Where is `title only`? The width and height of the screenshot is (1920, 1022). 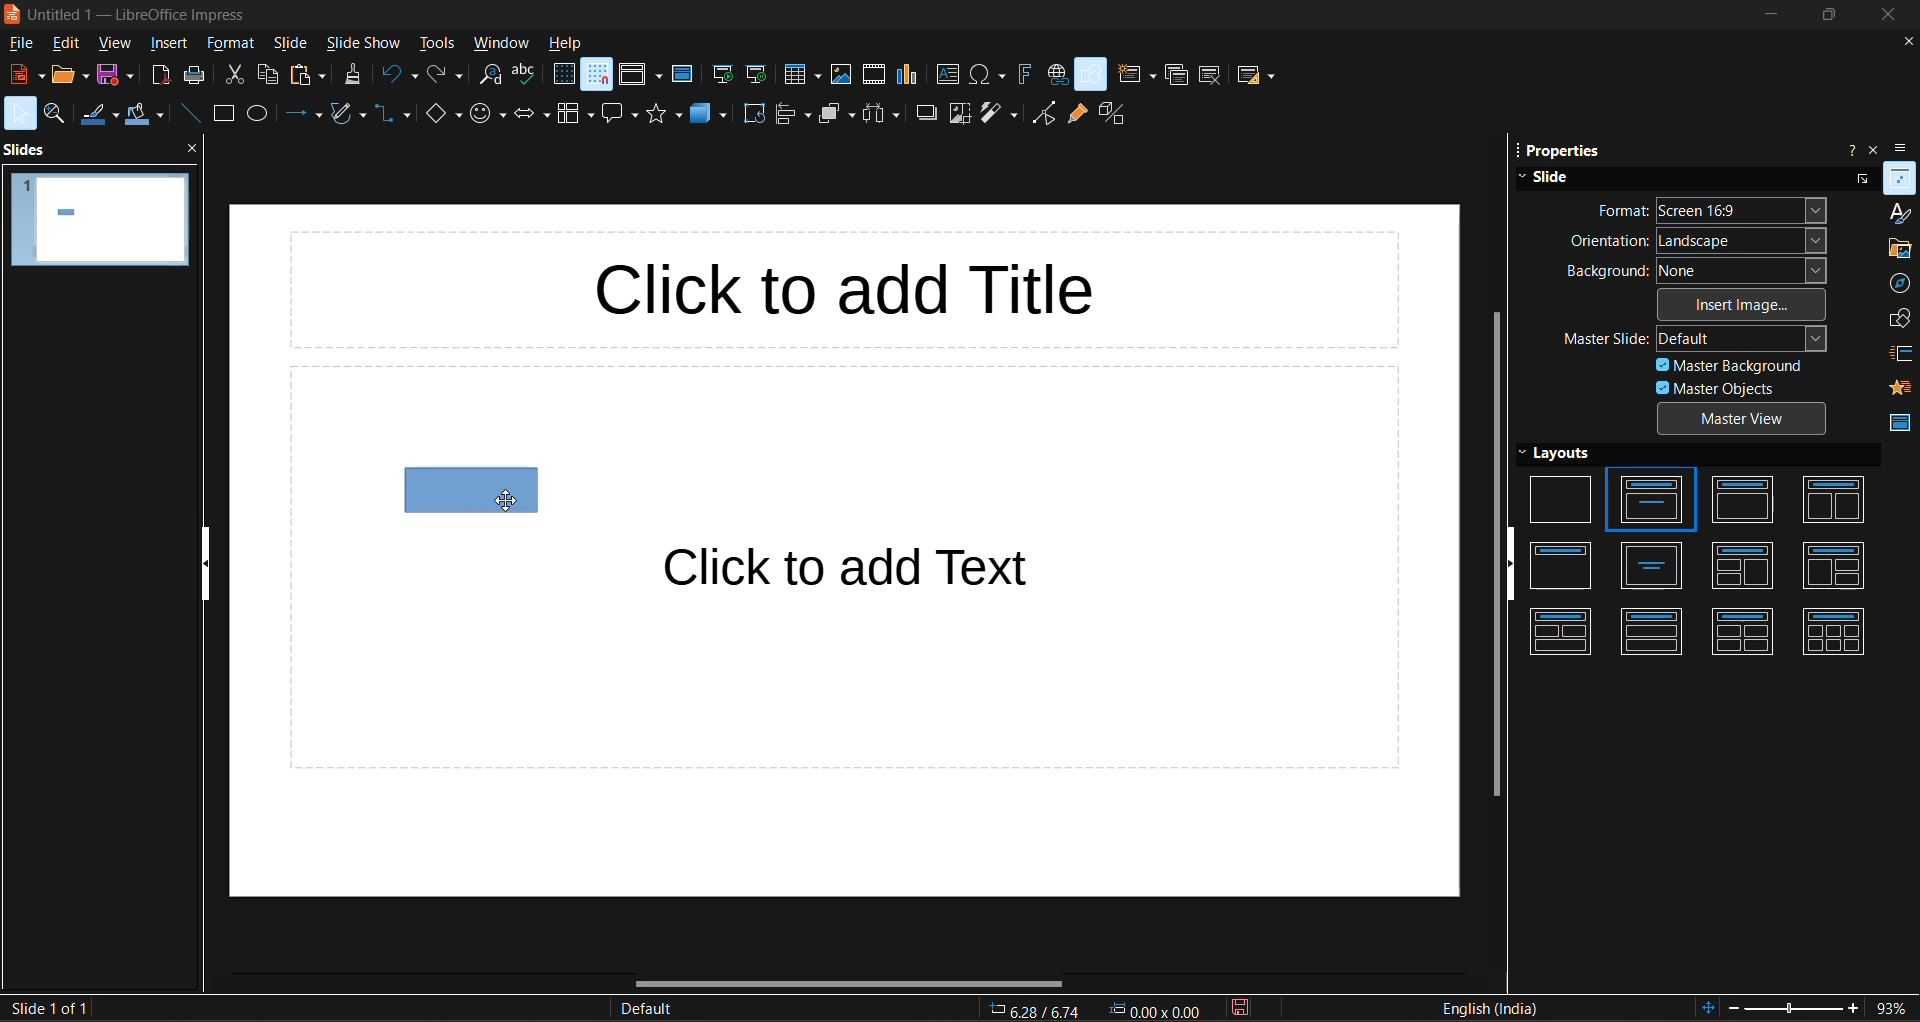 title only is located at coordinates (1563, 566).